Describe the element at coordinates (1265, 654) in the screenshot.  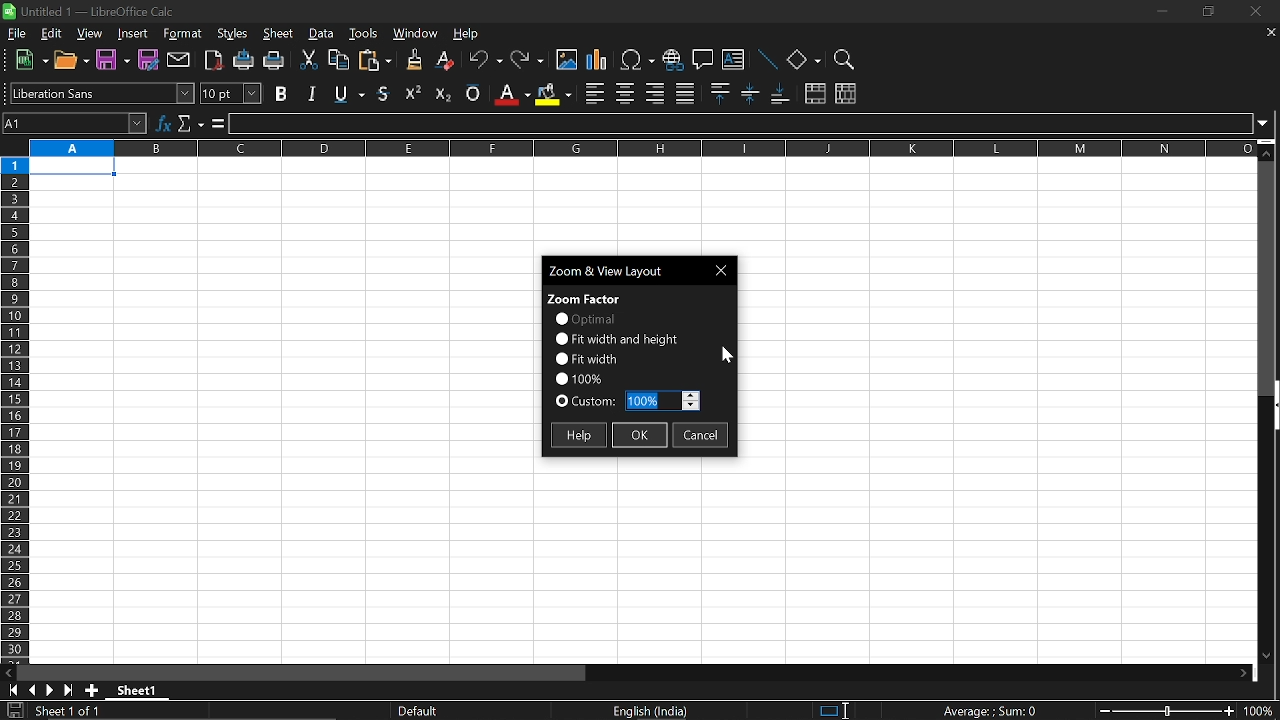
I see `Move down` at that location.